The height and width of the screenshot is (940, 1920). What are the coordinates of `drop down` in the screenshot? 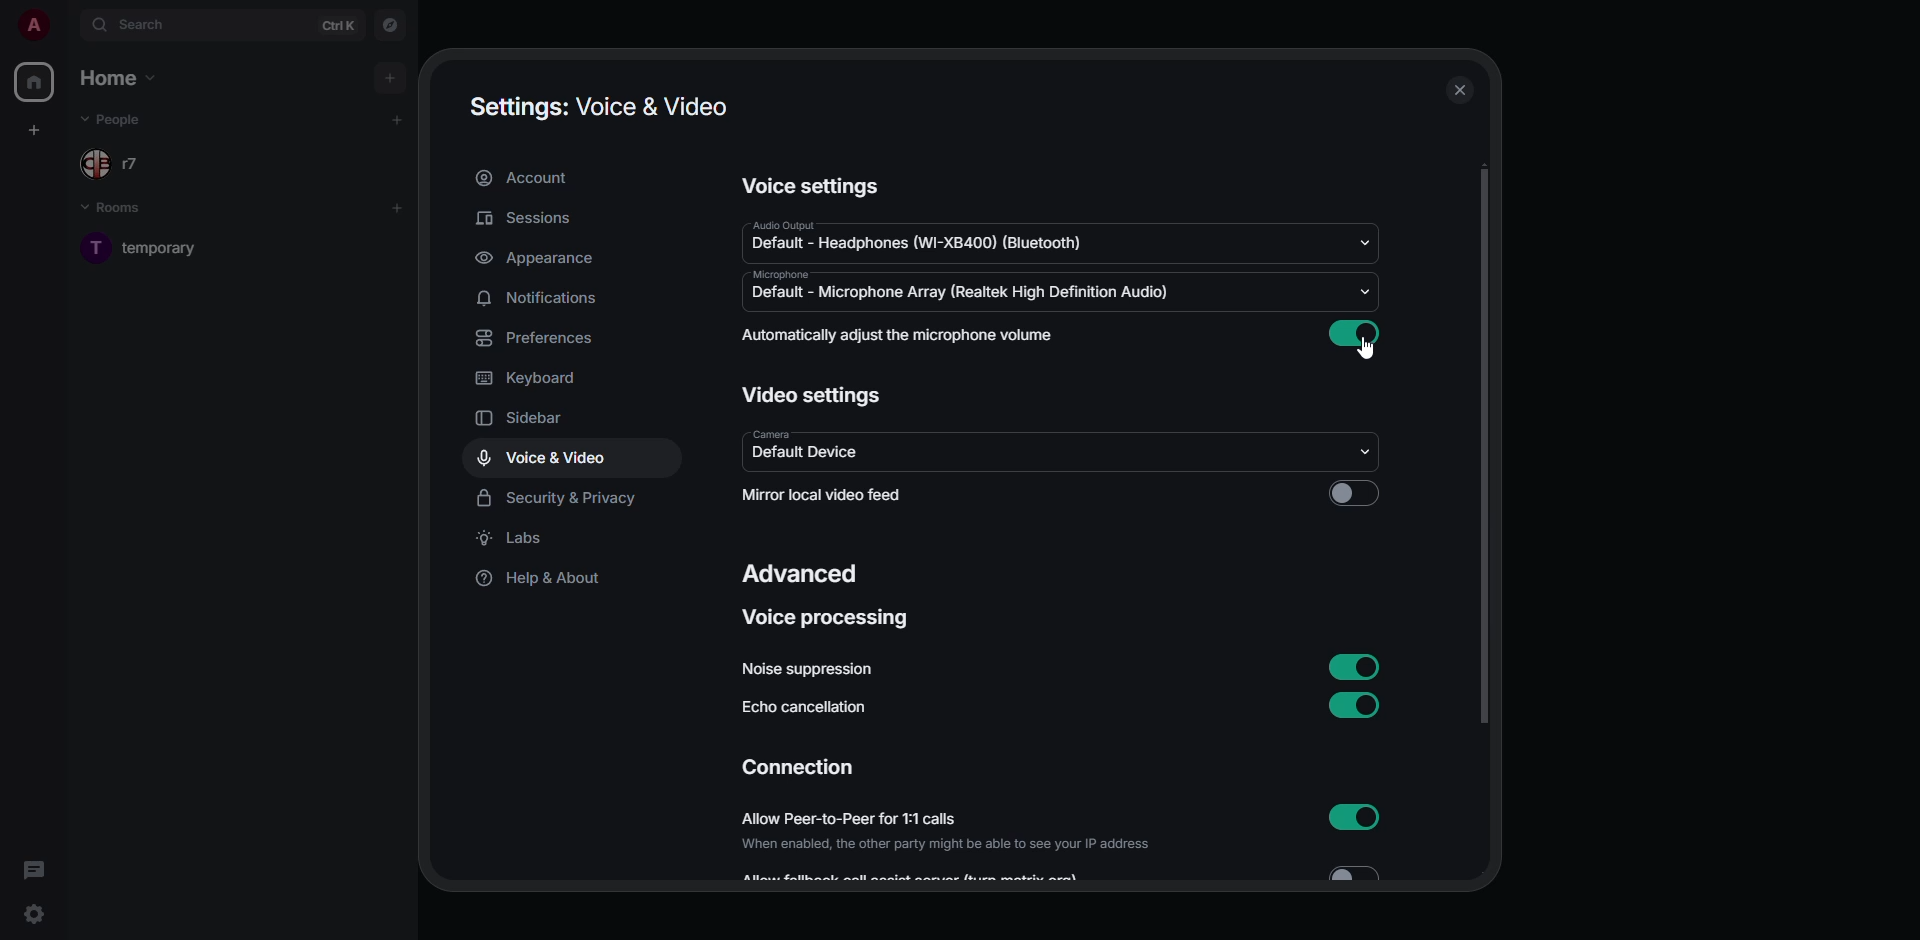 It's located at (1365, 291).